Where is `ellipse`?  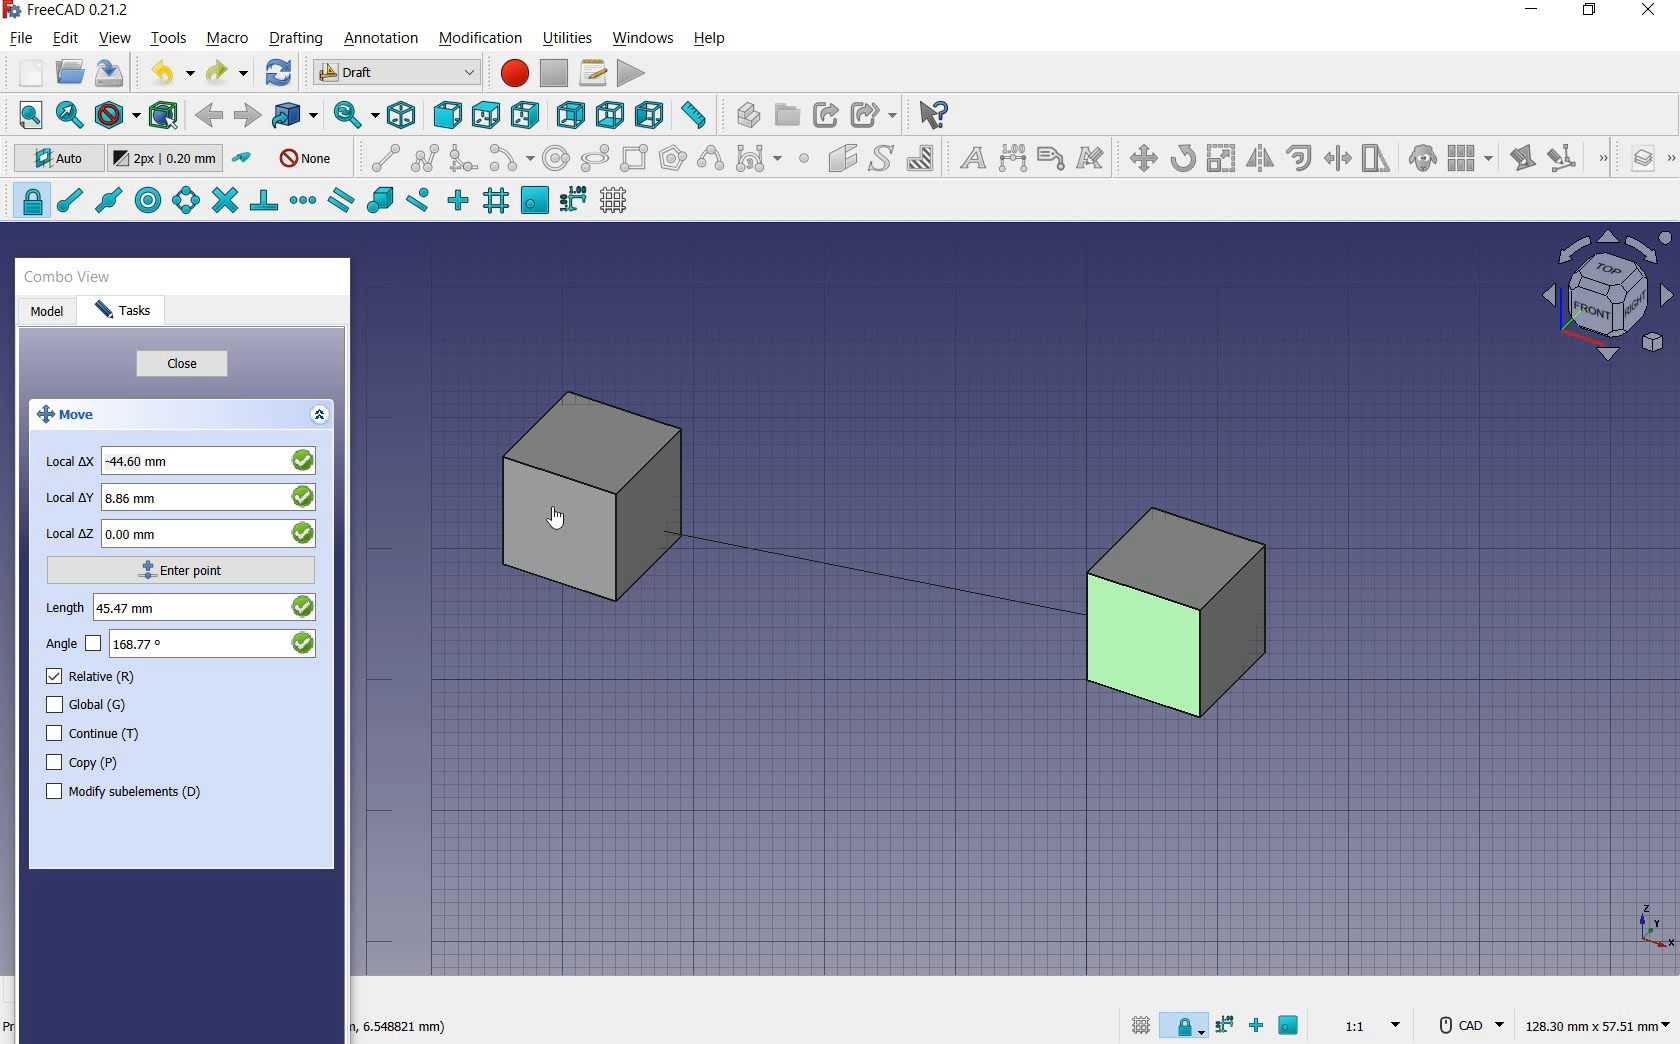 ellipse is located at coordinates (596, 159).